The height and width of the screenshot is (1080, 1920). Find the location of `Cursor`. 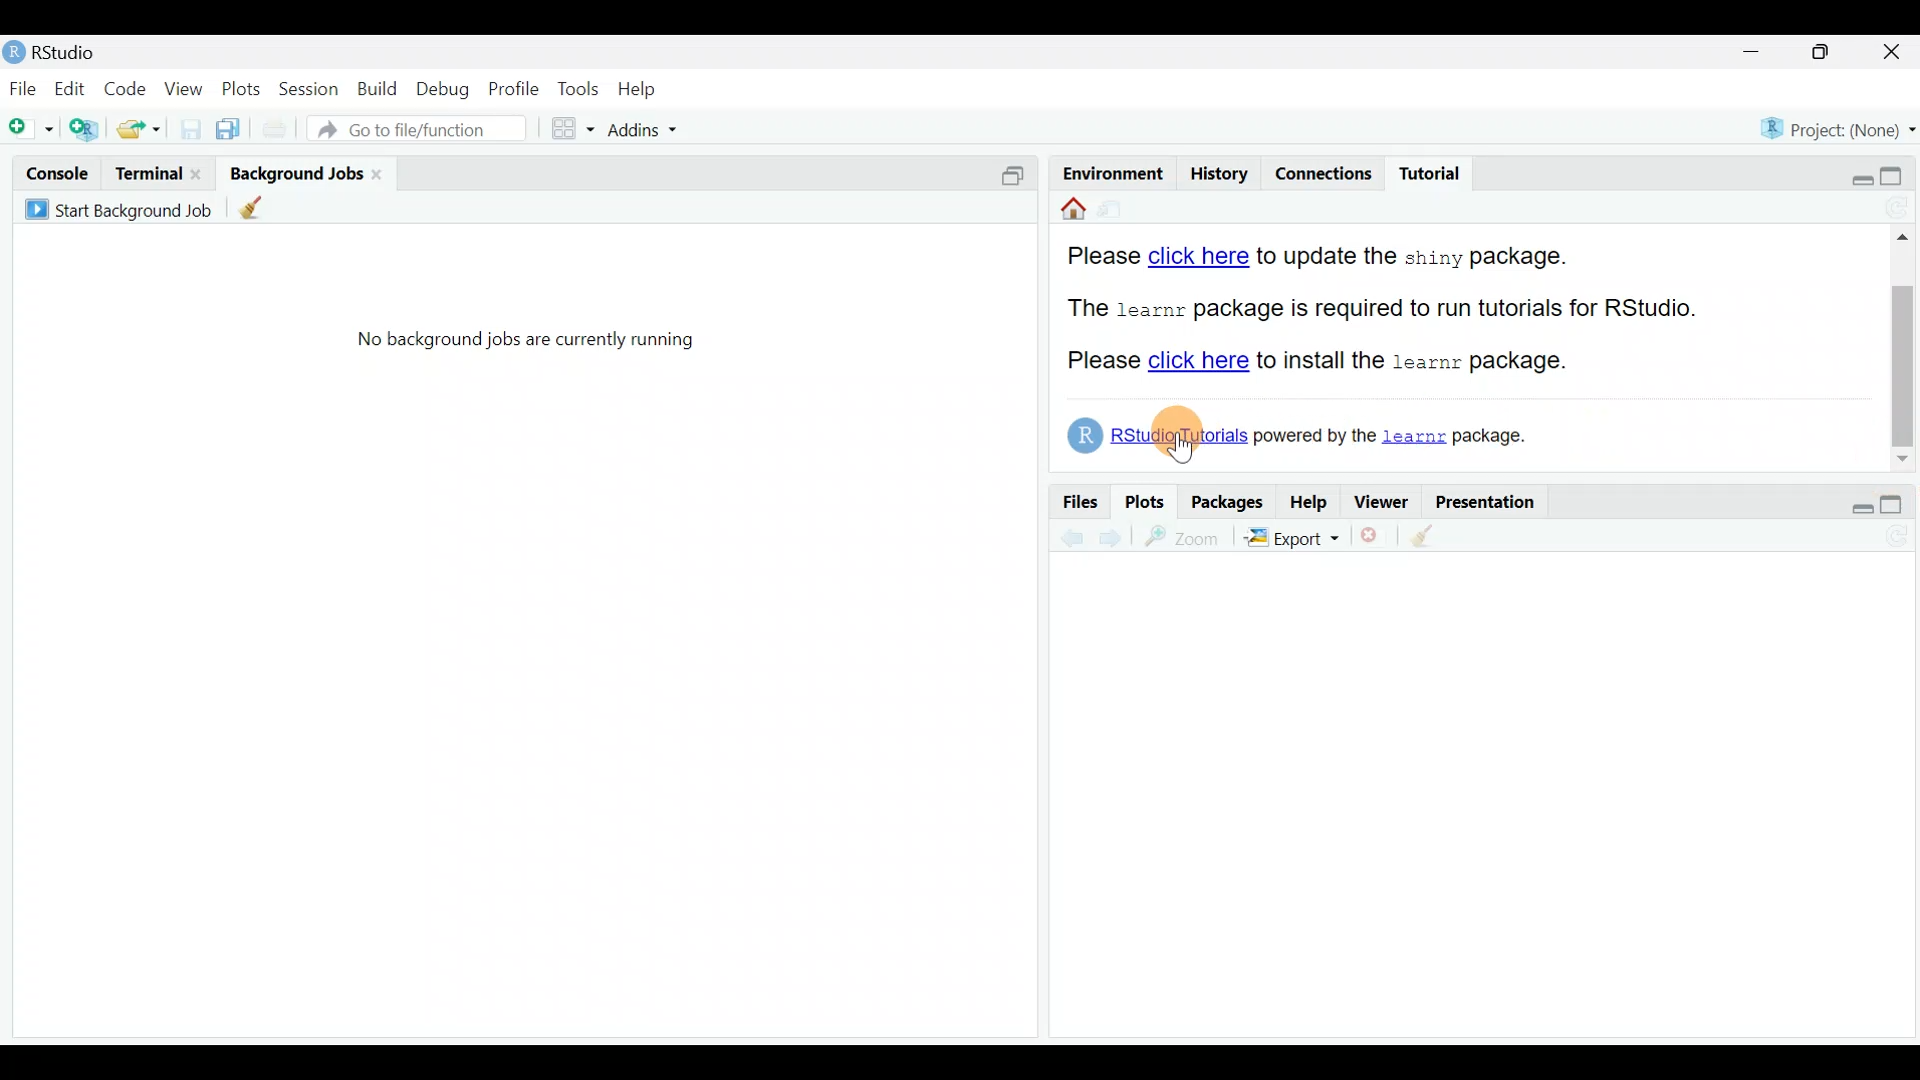

Cursor is located at coordinates (1177, 437).